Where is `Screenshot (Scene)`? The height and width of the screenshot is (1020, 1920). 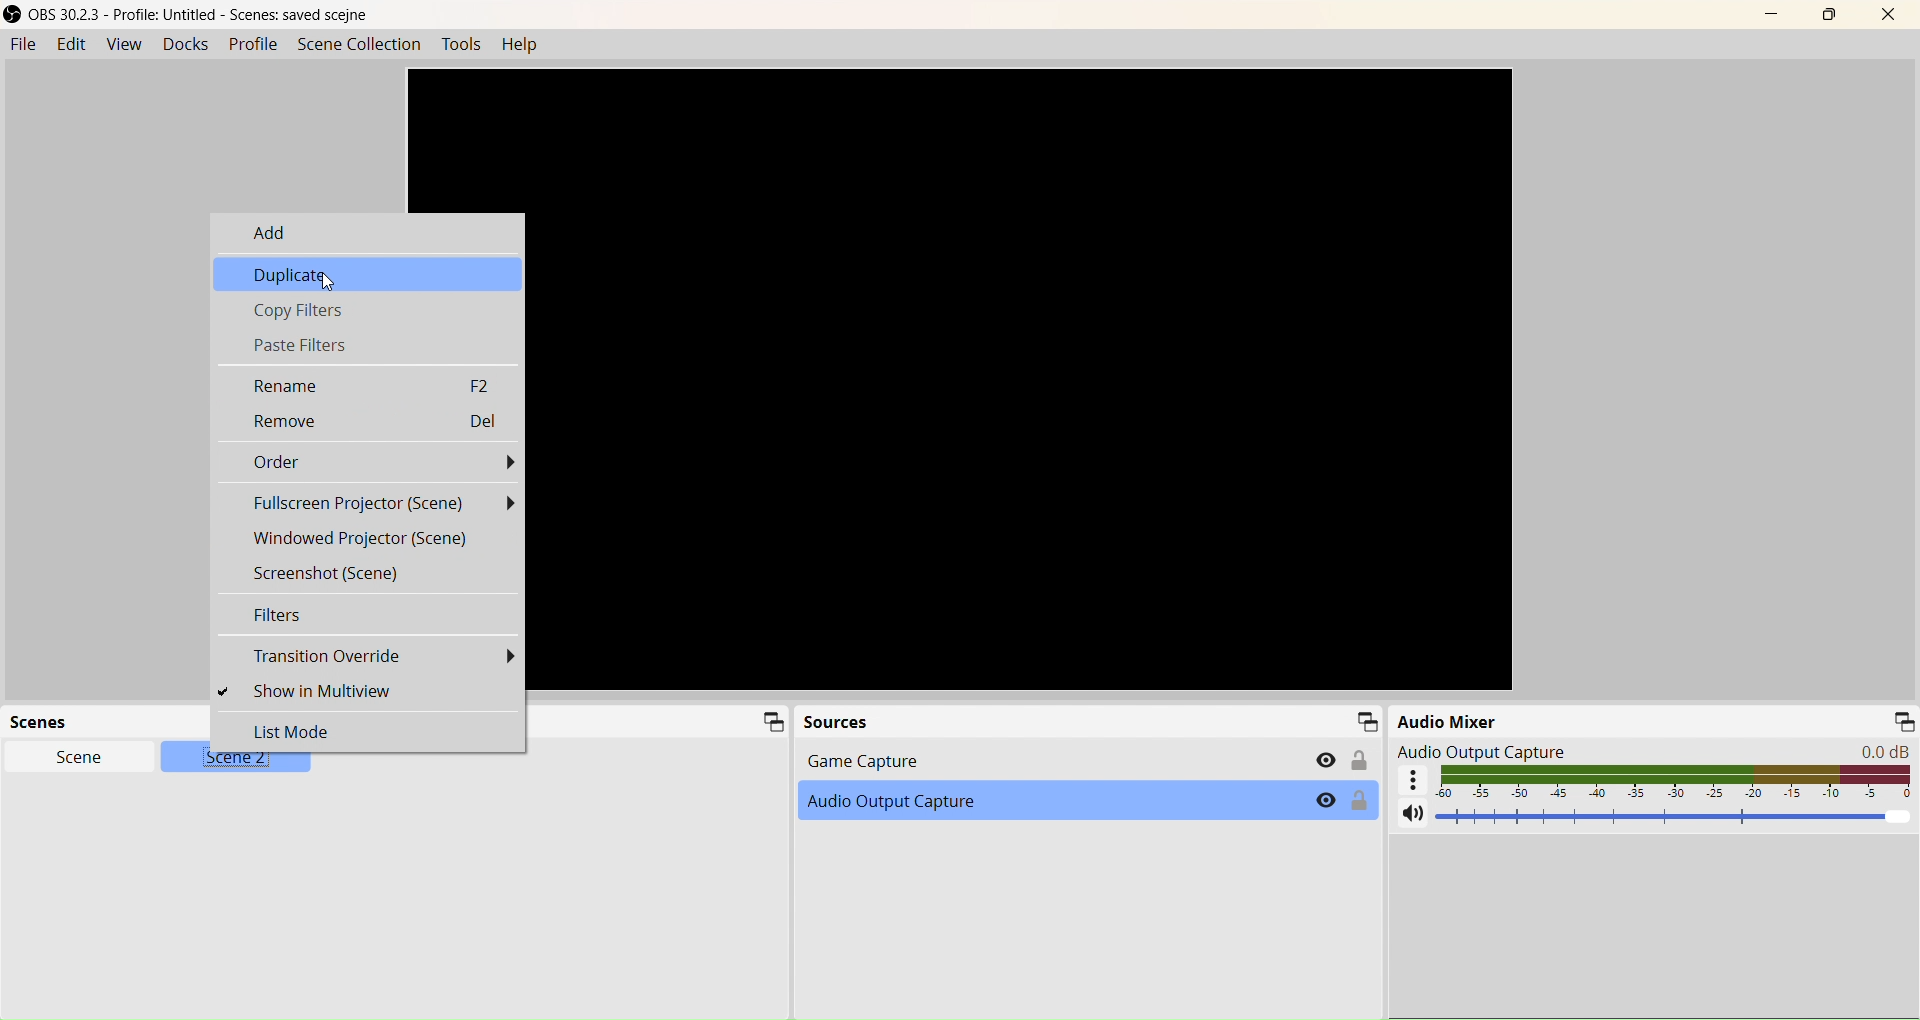
Screenshot (Scene) is located at coordinates (366, 570).